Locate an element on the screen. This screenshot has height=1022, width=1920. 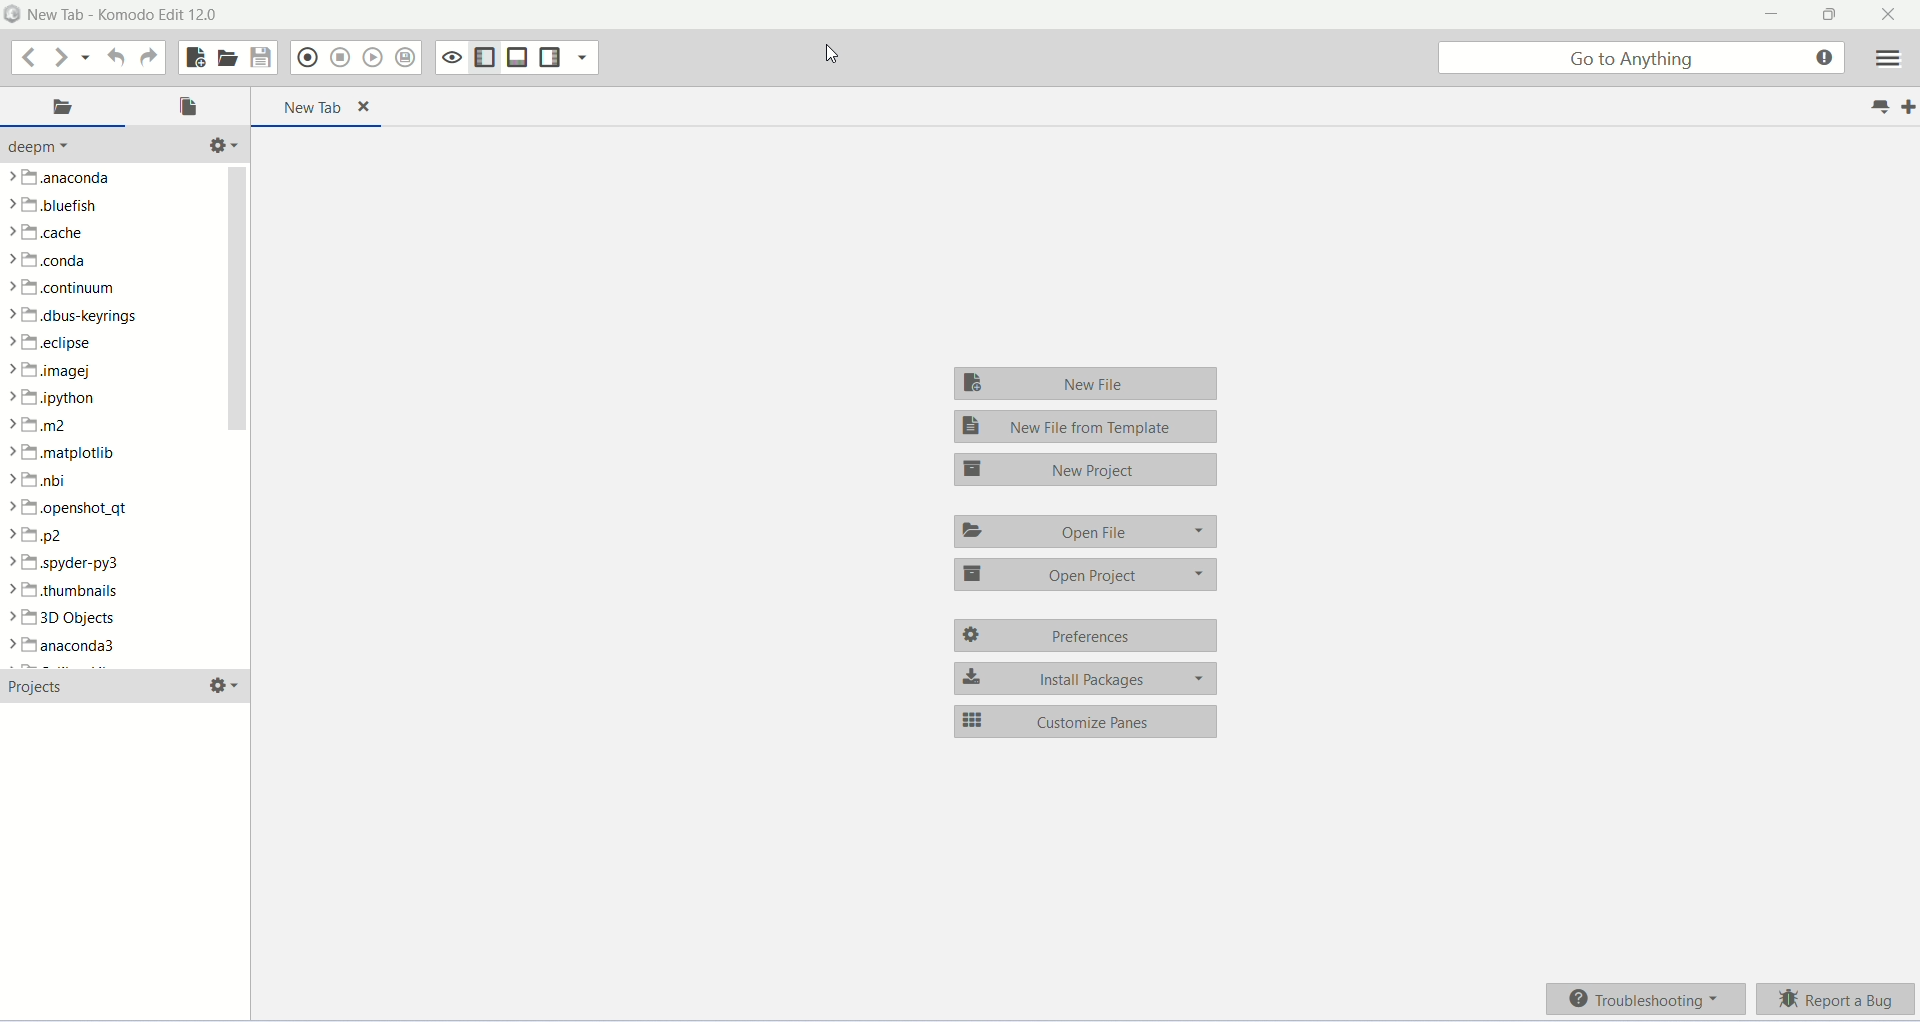
toggle focus mode is located at coordinates (451, 56).